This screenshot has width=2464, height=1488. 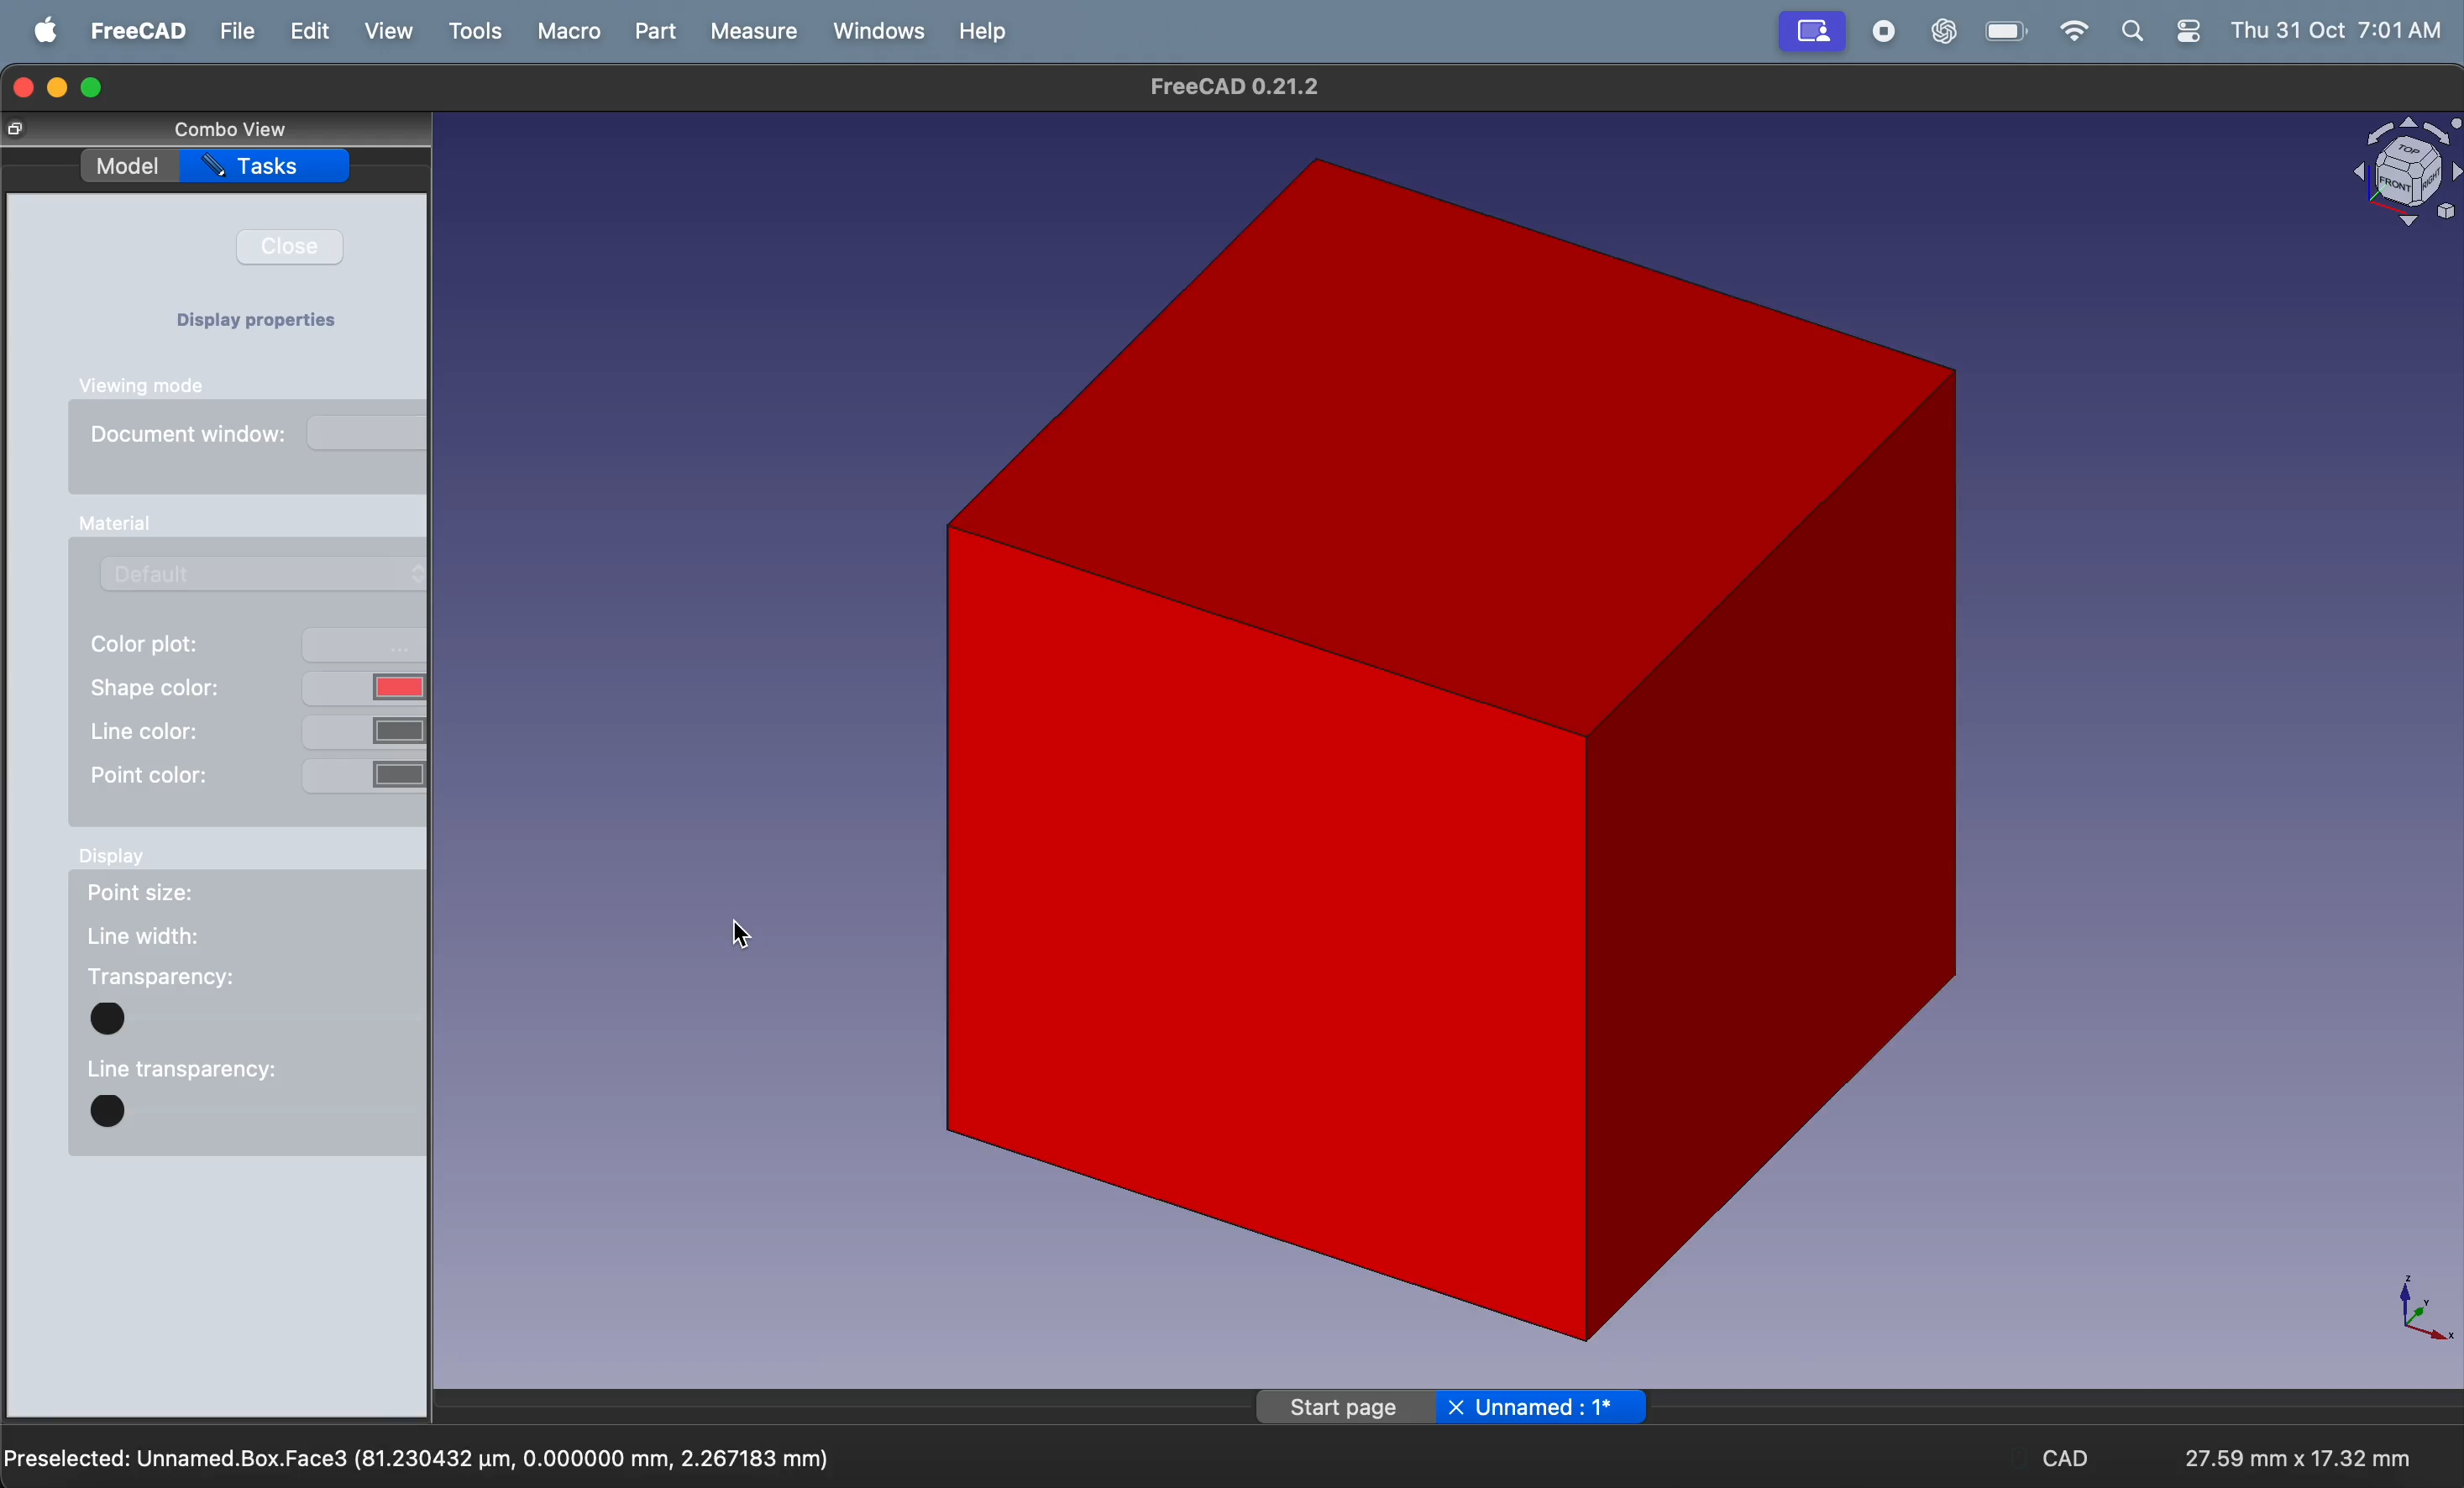 What do you see at coordinates (128, 168) in the screenshot?
I see `model` at bounding box center [128, 168].